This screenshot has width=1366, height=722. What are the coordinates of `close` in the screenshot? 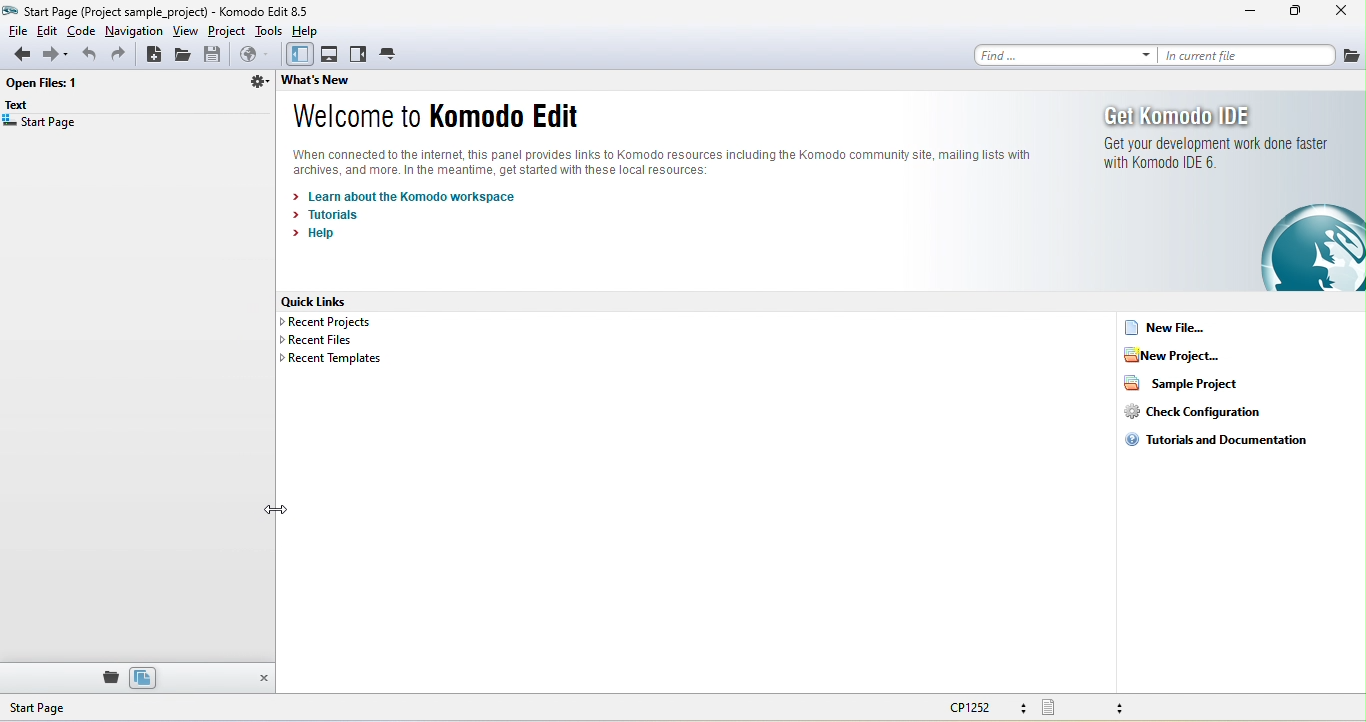 It's located at (1337, 13).